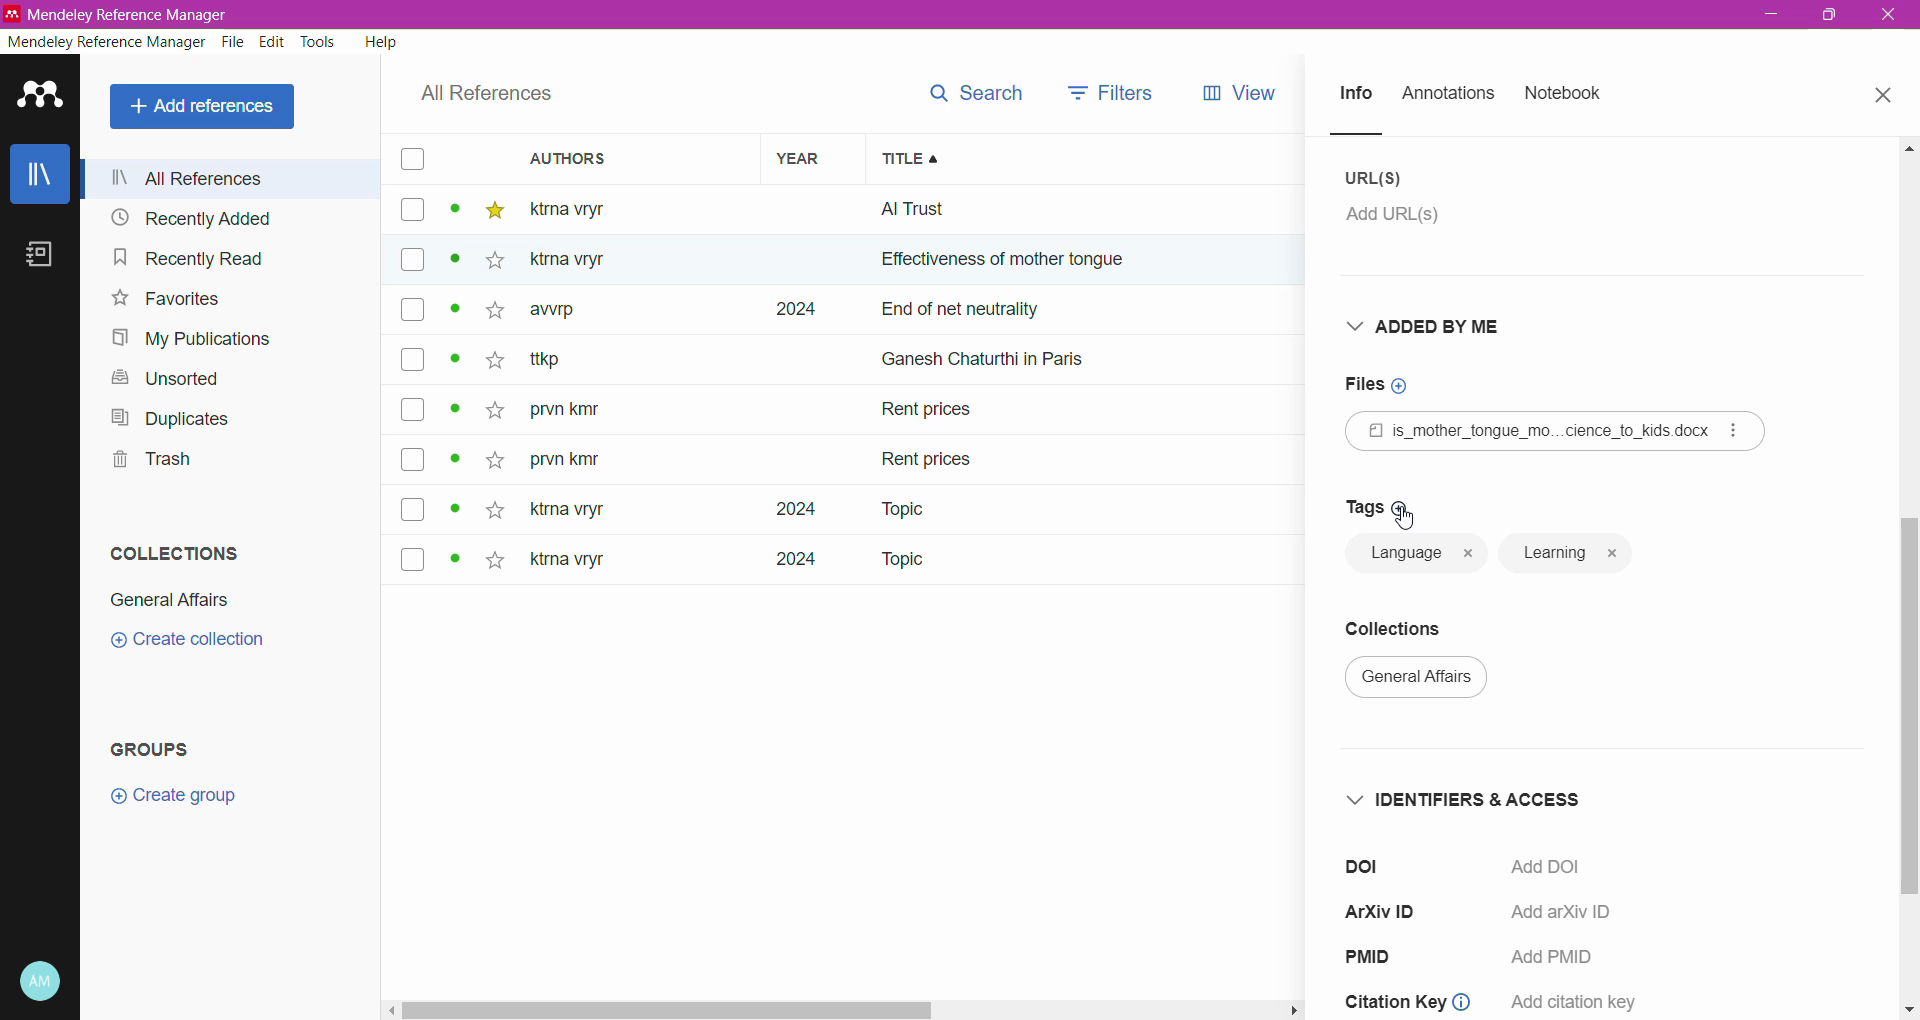  Describe the element at coordinates (1472, 798) in the screenshot. I see `Identifiers and Access` at that location.